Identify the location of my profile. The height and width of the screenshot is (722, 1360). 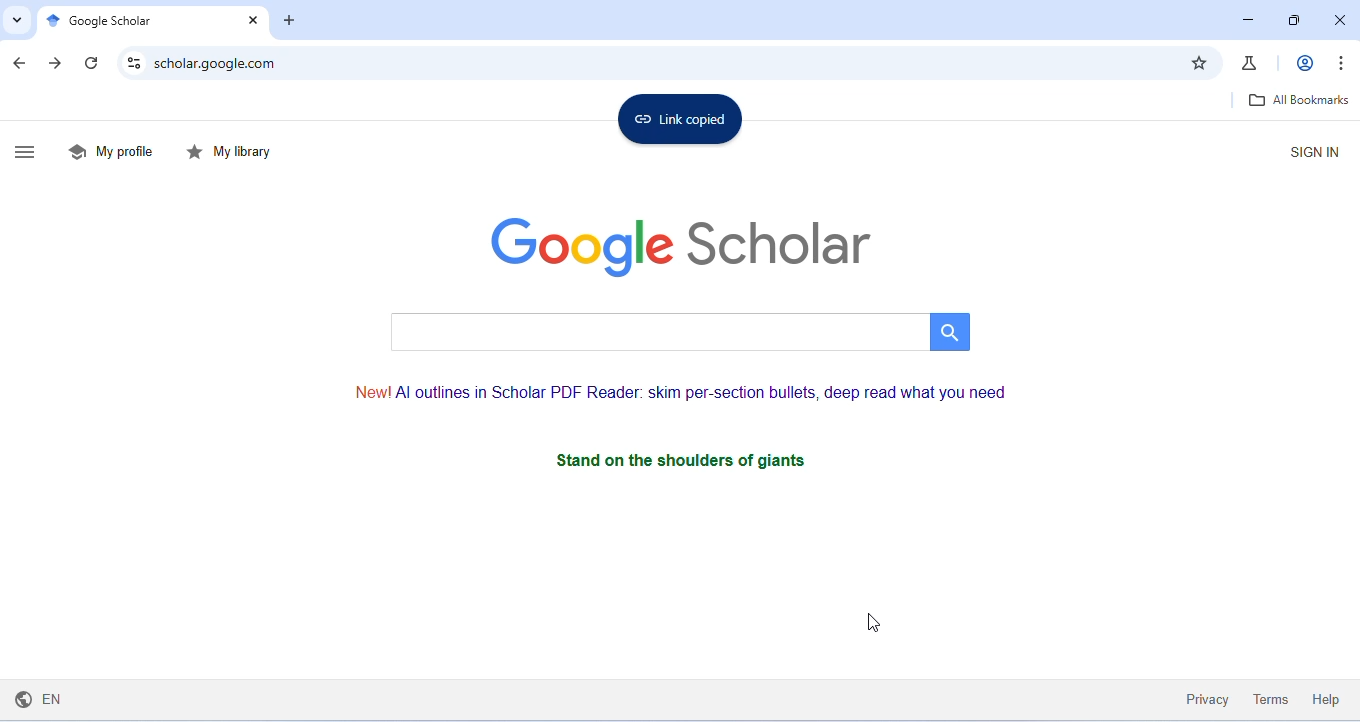
(111, 150).